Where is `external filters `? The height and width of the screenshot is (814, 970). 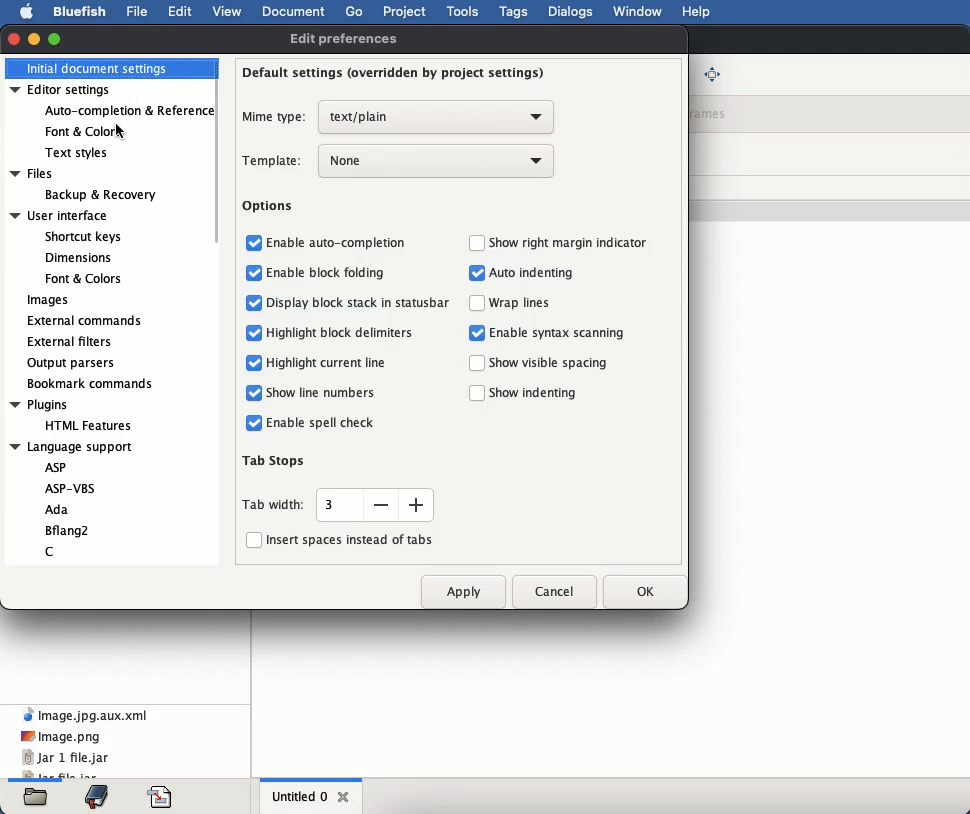 external filters  is located at coordinates (70, 342).